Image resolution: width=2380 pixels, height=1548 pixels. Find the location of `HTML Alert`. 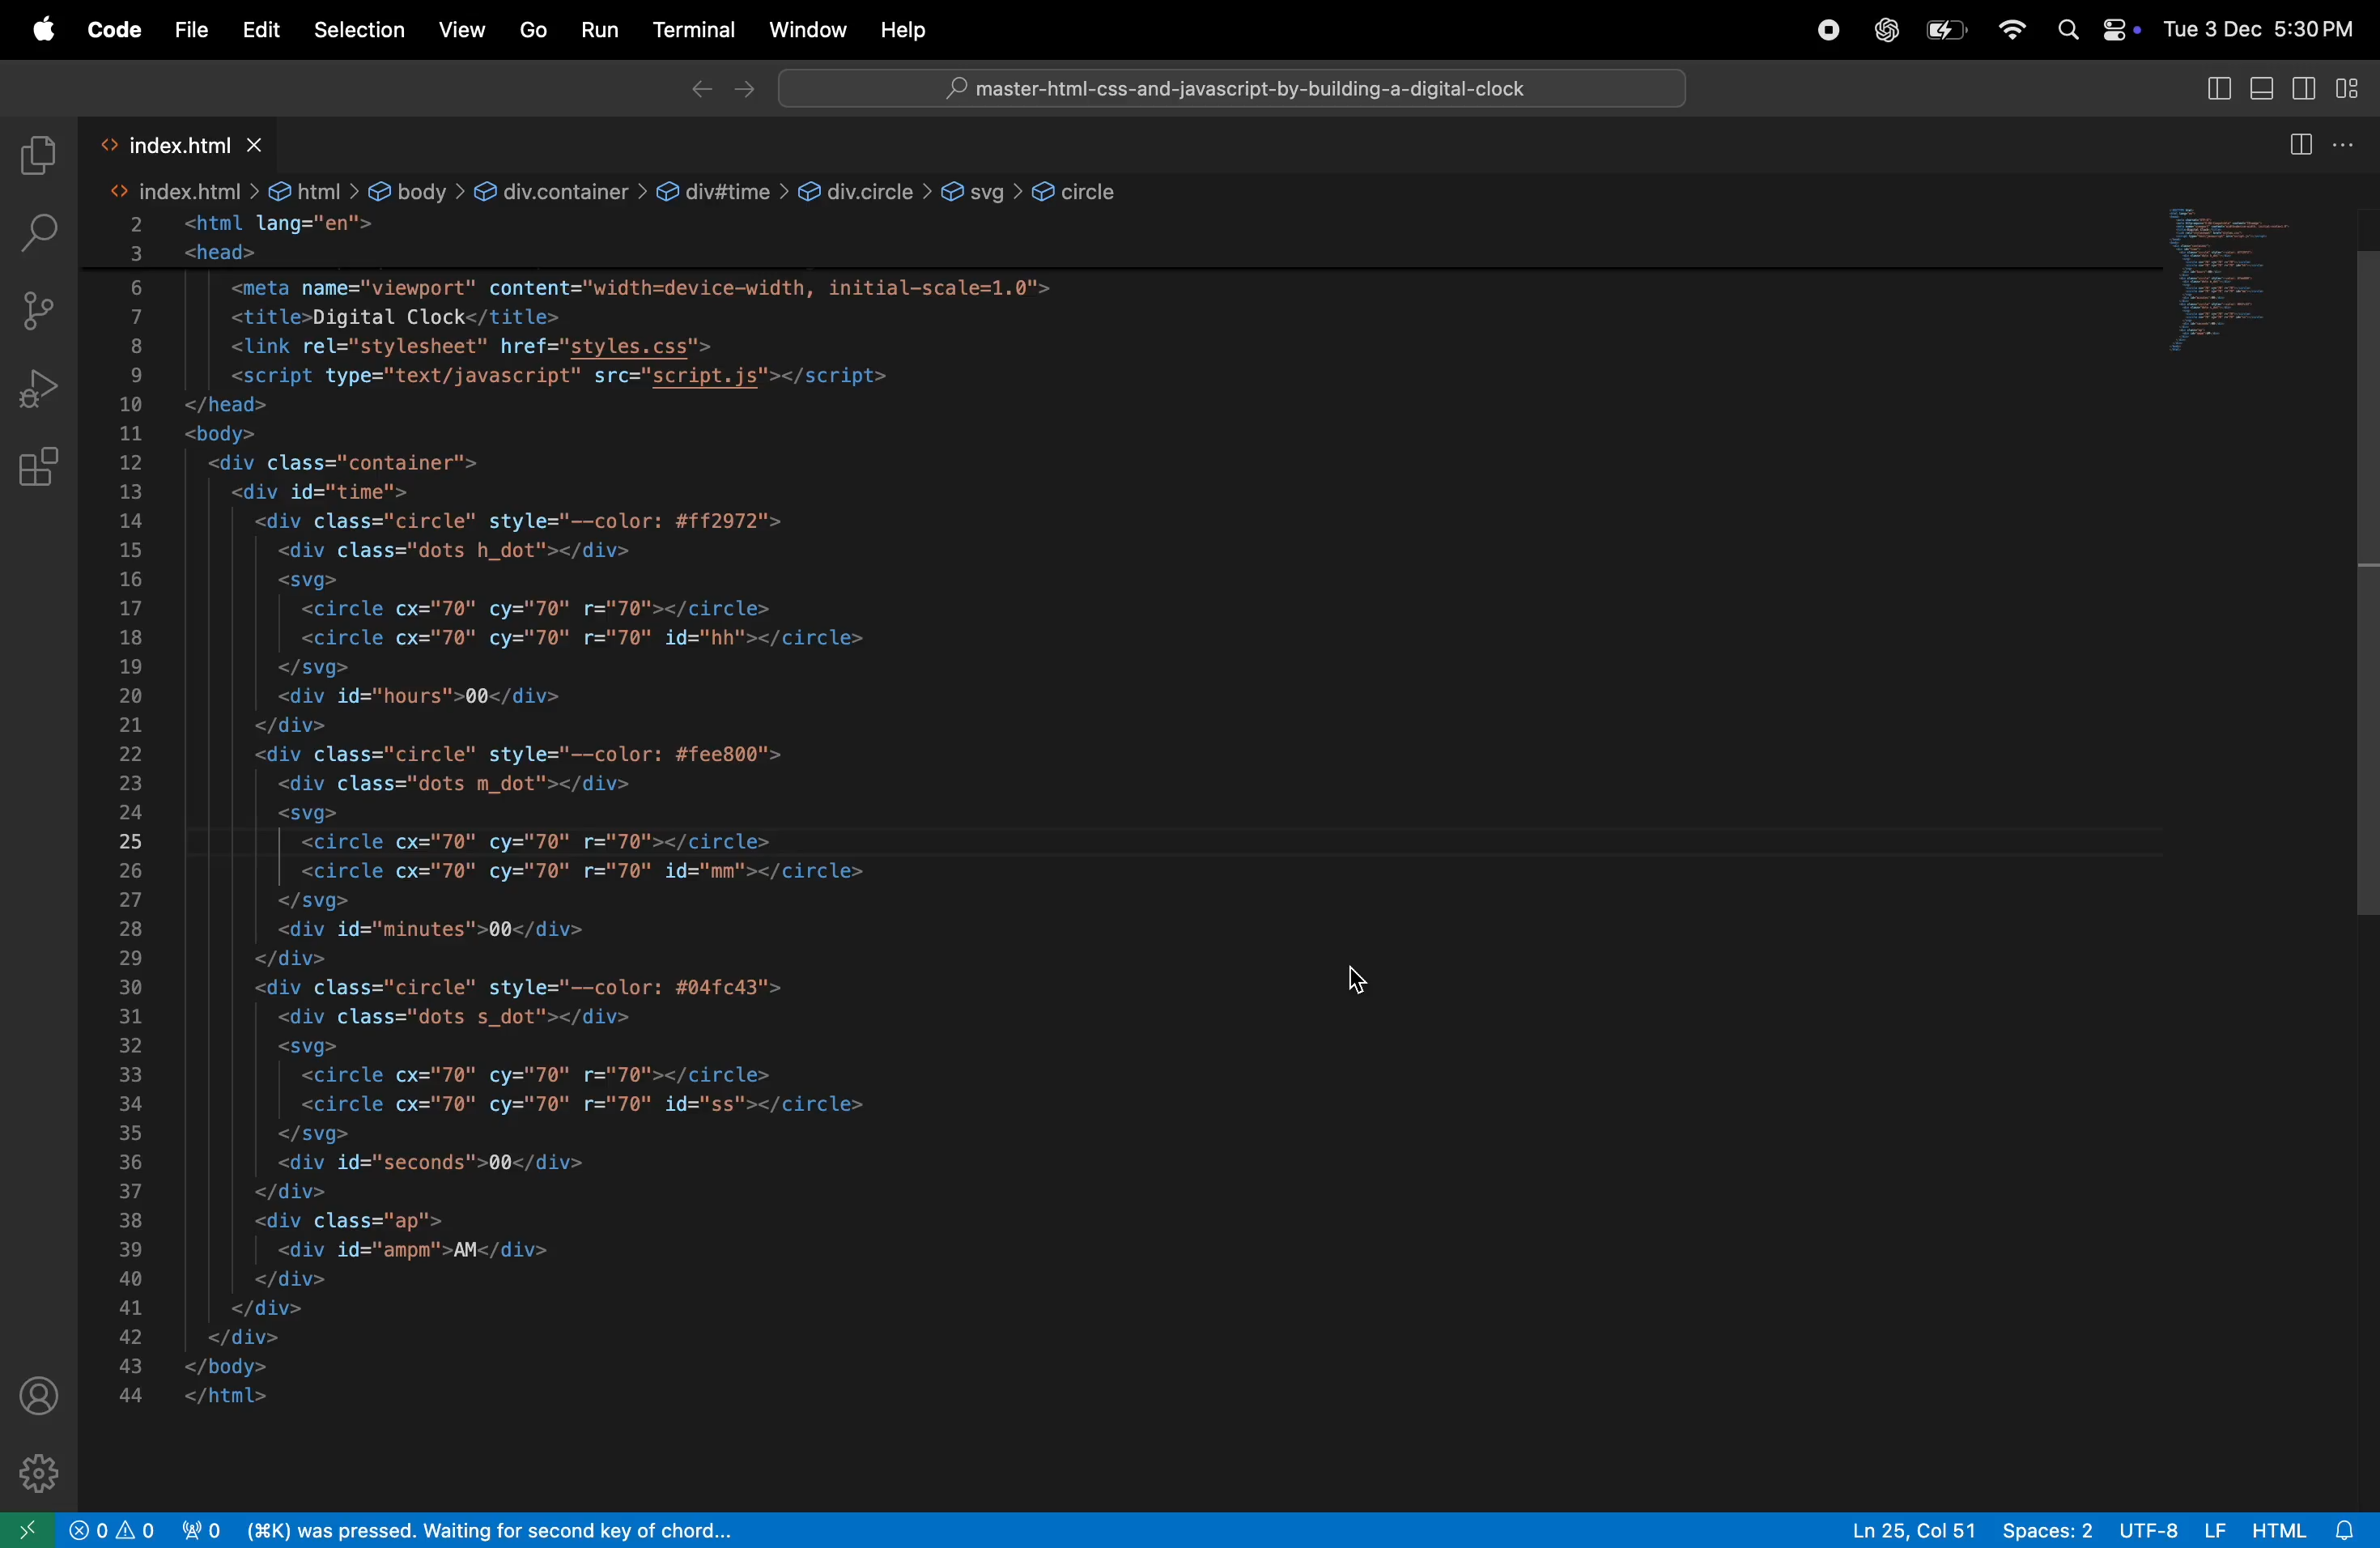

HTML Alert is located at coordinates (2313, 1528).